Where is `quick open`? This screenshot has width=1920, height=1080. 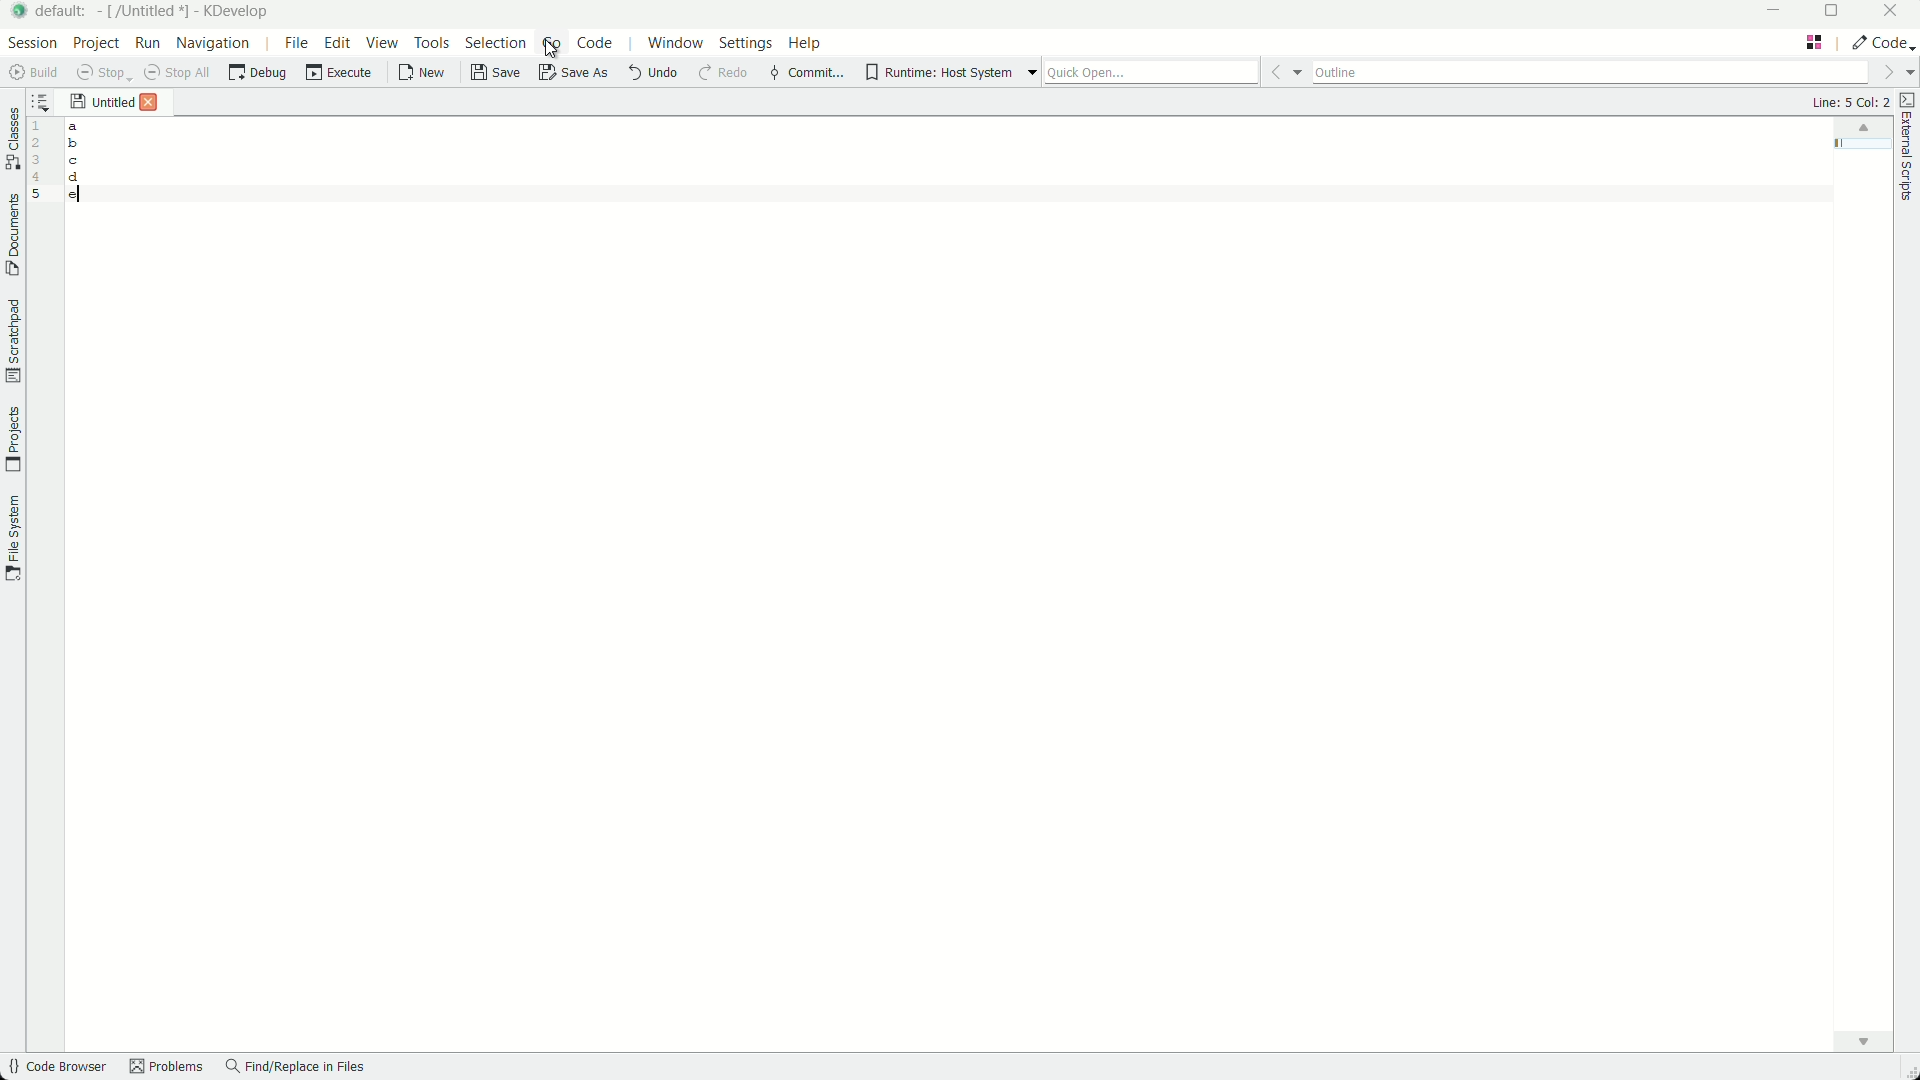 quick open is located at coordinates (1177, 71).